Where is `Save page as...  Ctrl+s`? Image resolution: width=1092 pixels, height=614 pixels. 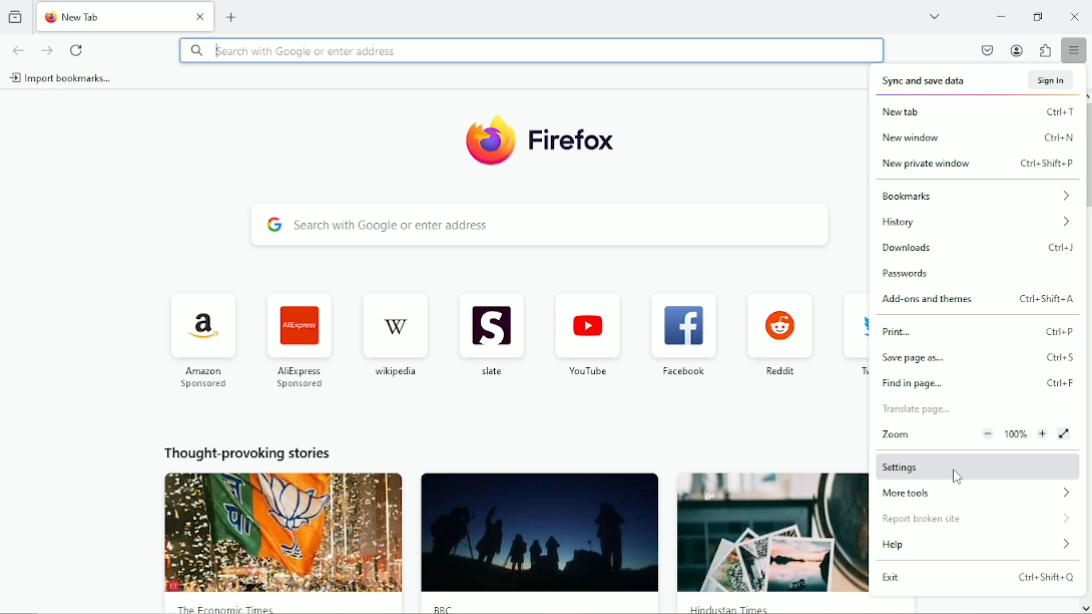 Save page as...  Ctrl+s is located at coordinates (979, 357).